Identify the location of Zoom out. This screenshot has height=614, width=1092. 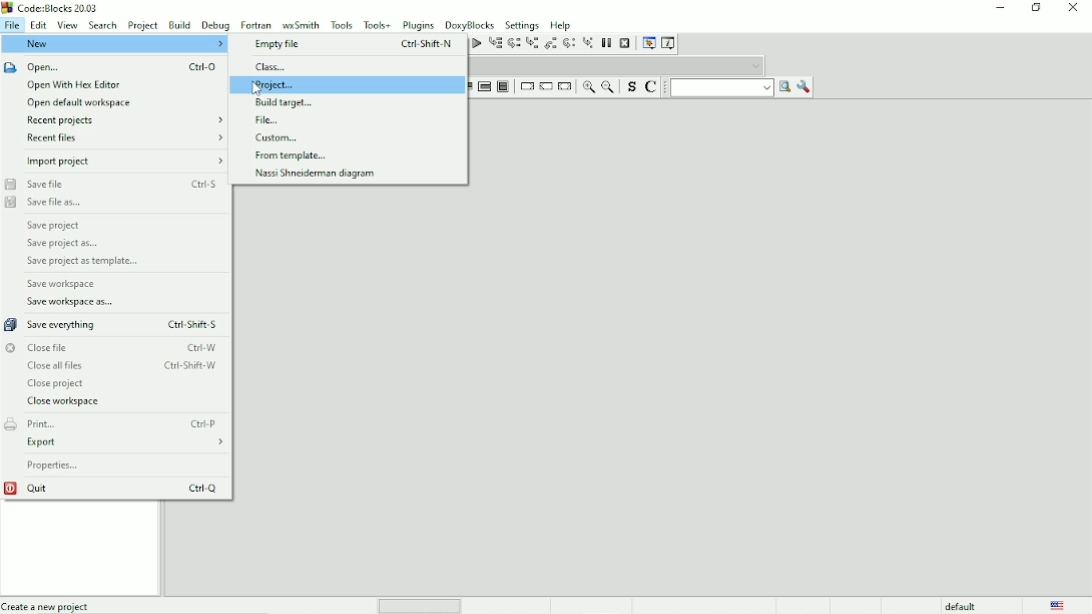
(607, 86).